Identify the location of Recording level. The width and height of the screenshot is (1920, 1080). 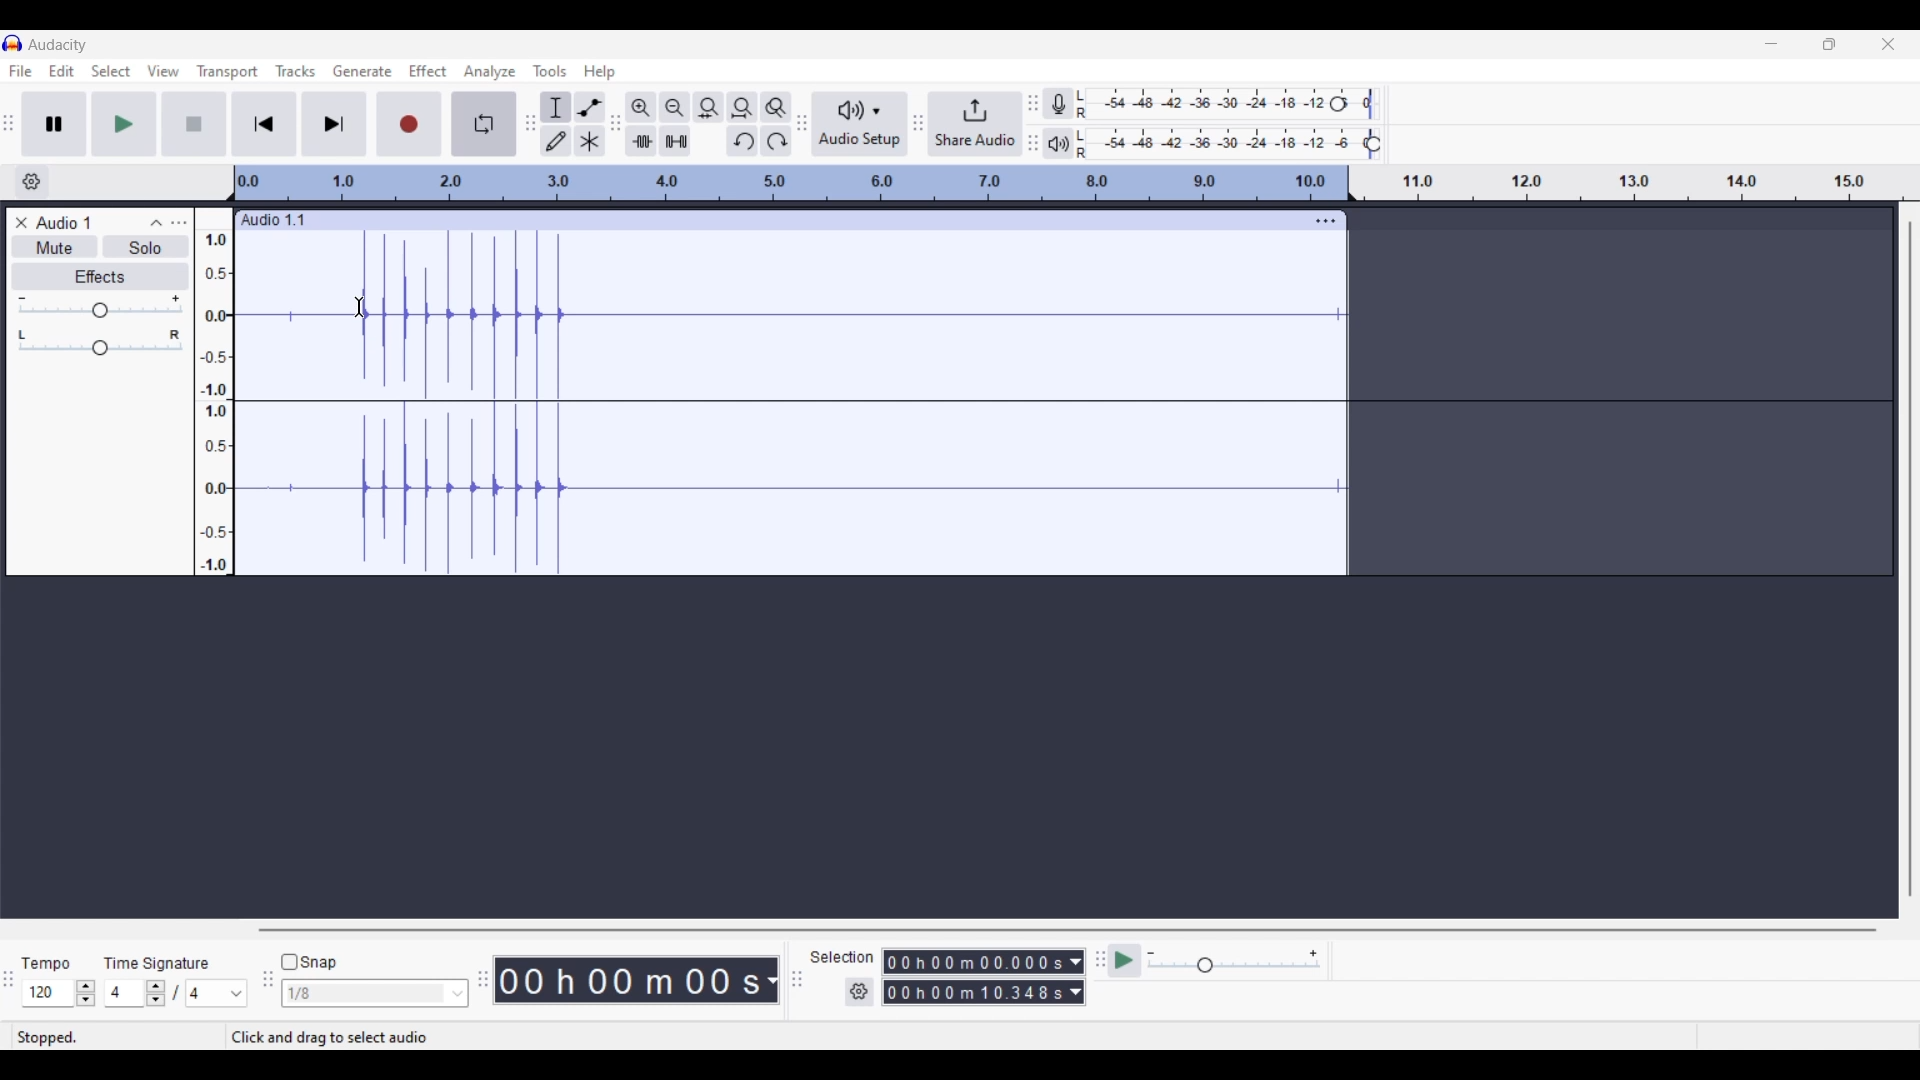
(1205, 104).